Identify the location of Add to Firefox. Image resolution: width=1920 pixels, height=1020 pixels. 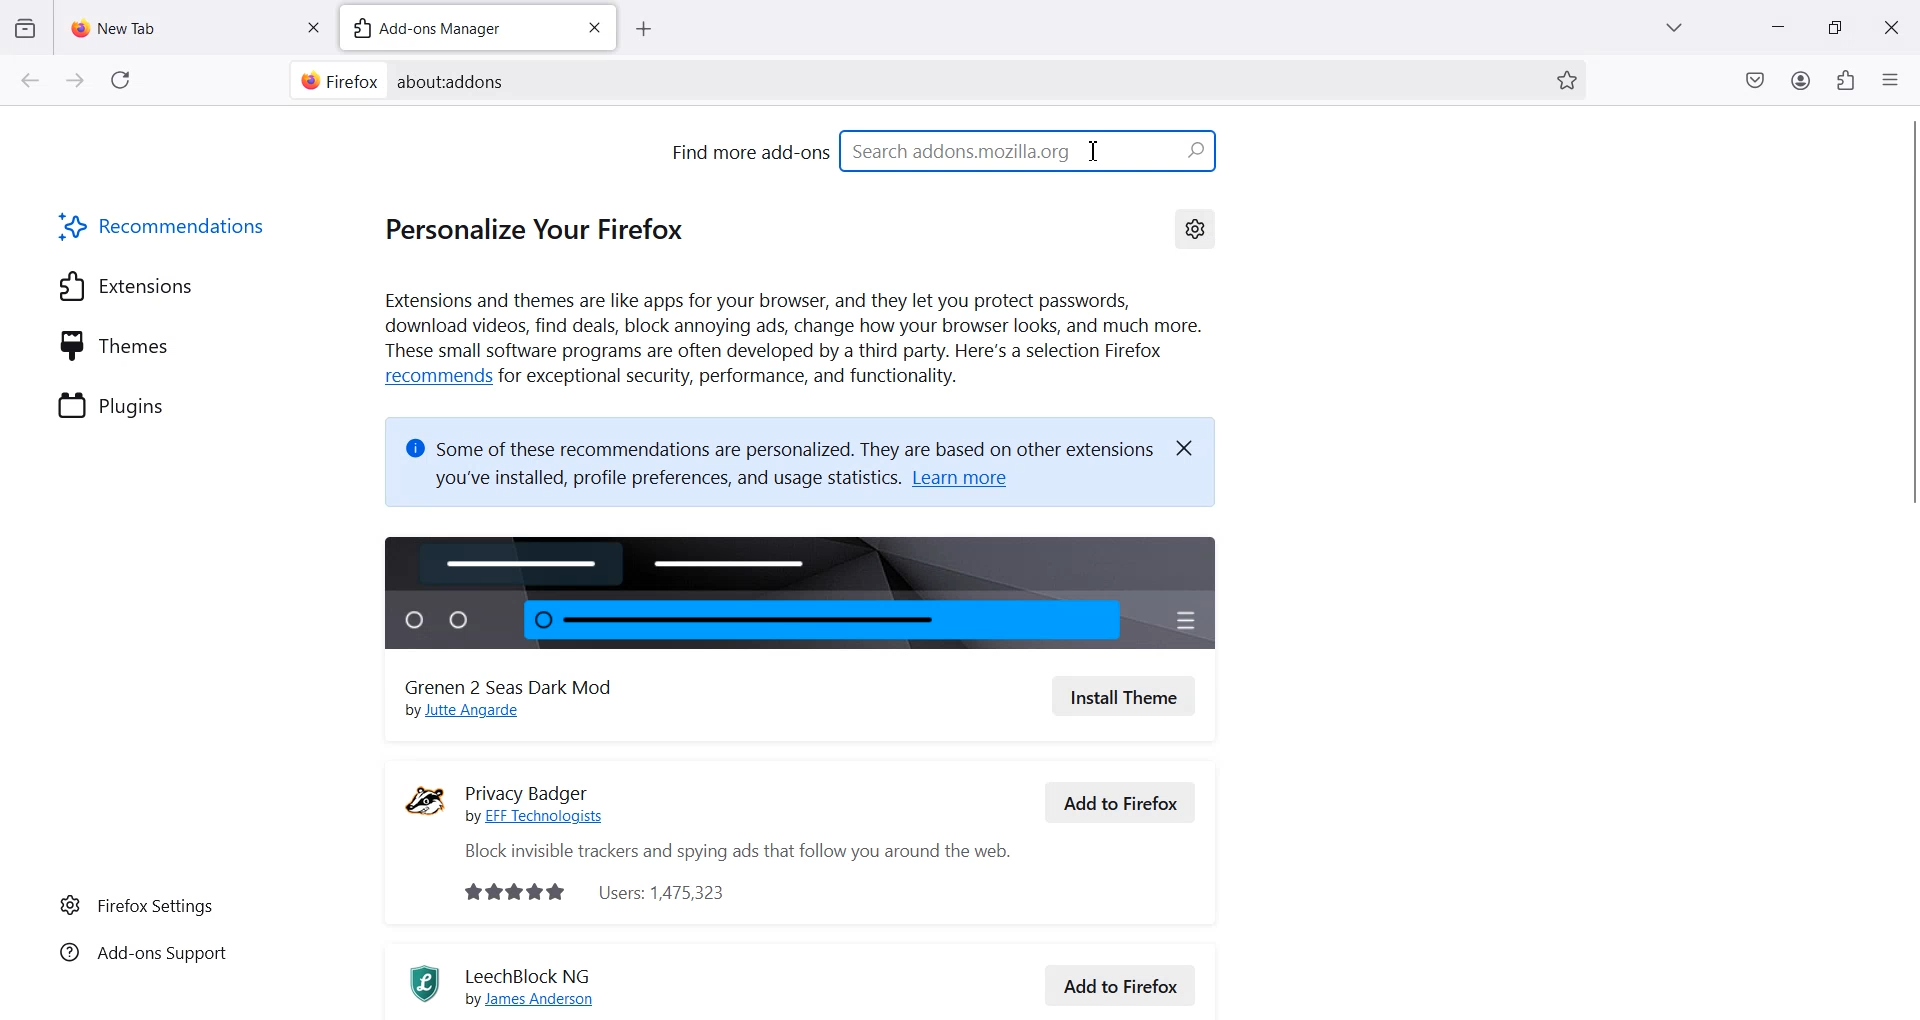
(1122, 983).